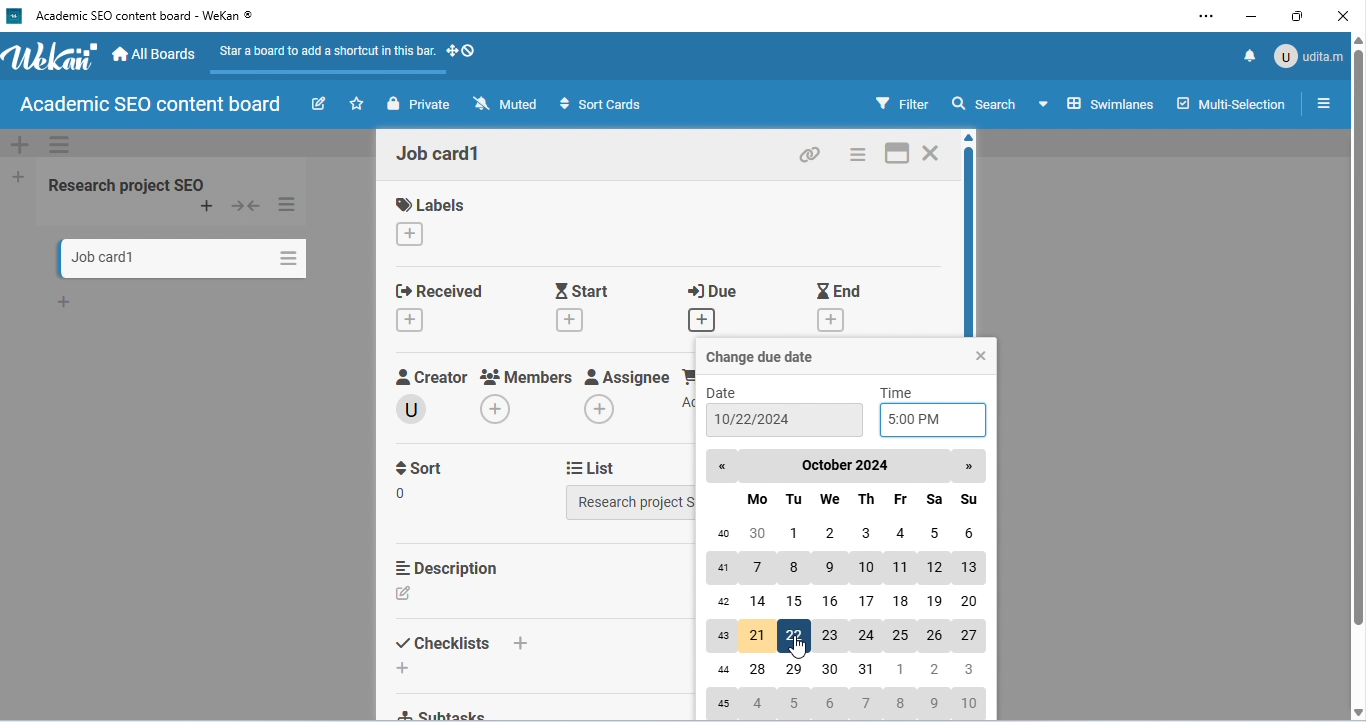 Image resolution: width=1366 pixels, height=722 pixels. Describe the element at coordinates (359, 104) in the screenshot. I see `star a board` at that location.